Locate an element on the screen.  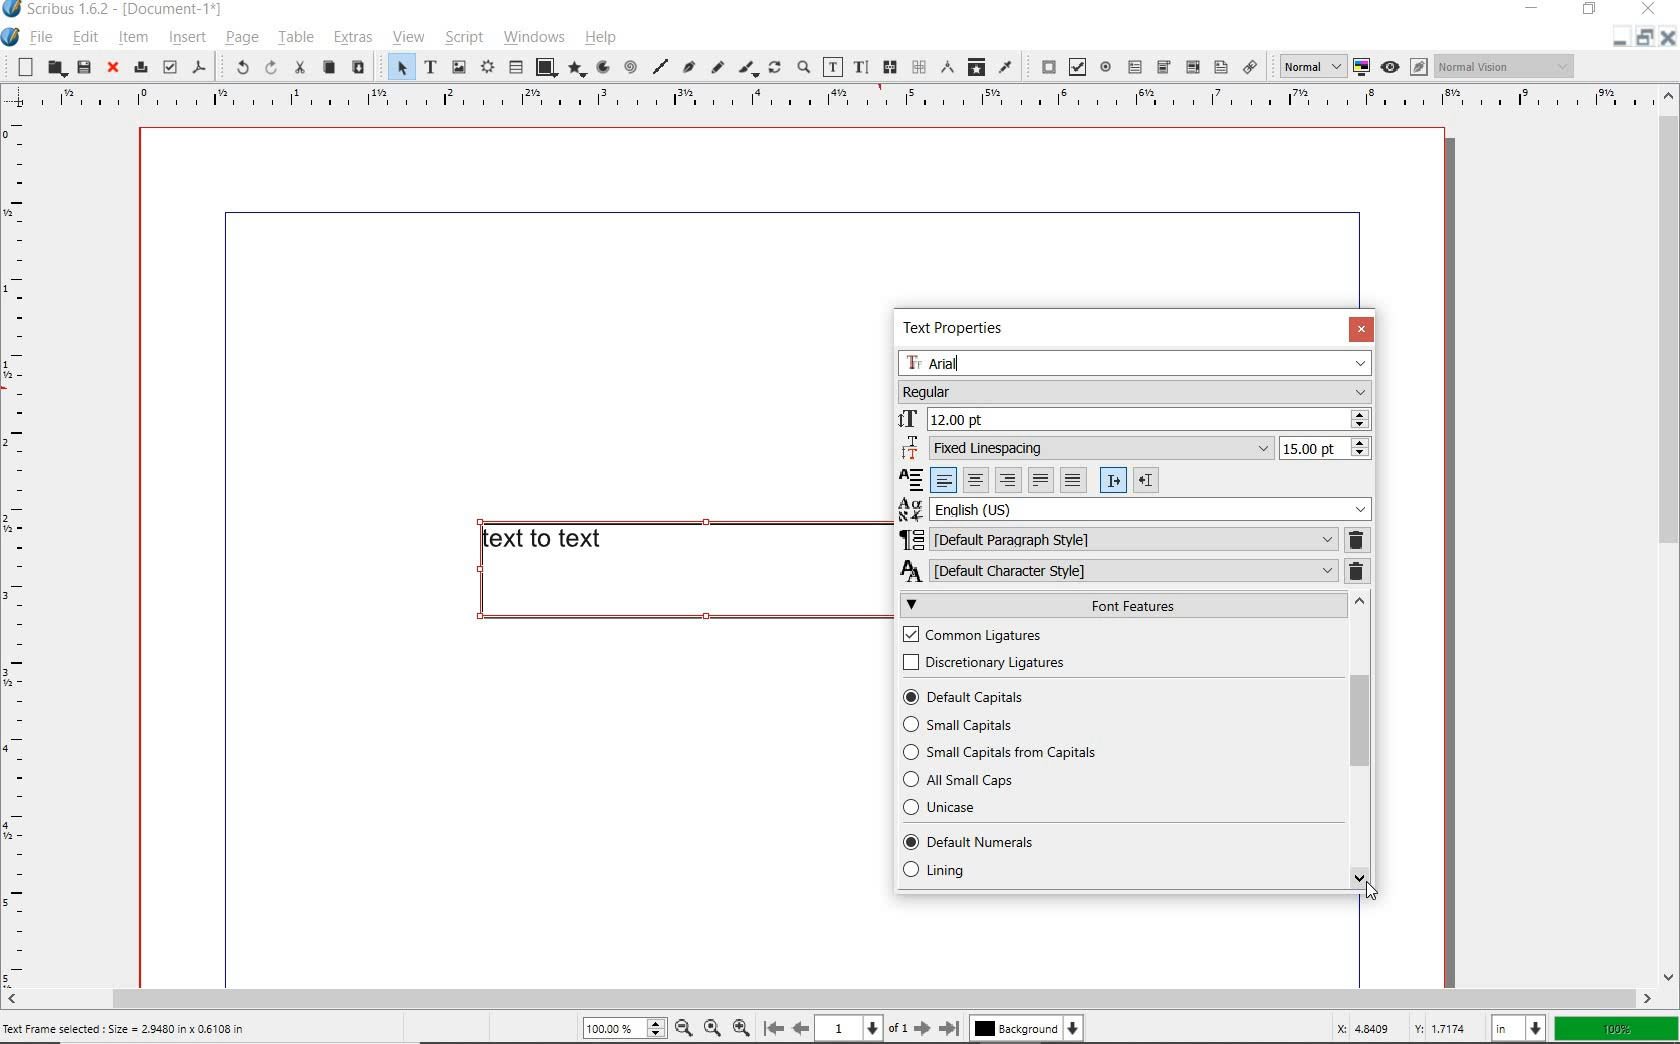
DEFAULT NUMBERS is located at coordinates (973, 840).